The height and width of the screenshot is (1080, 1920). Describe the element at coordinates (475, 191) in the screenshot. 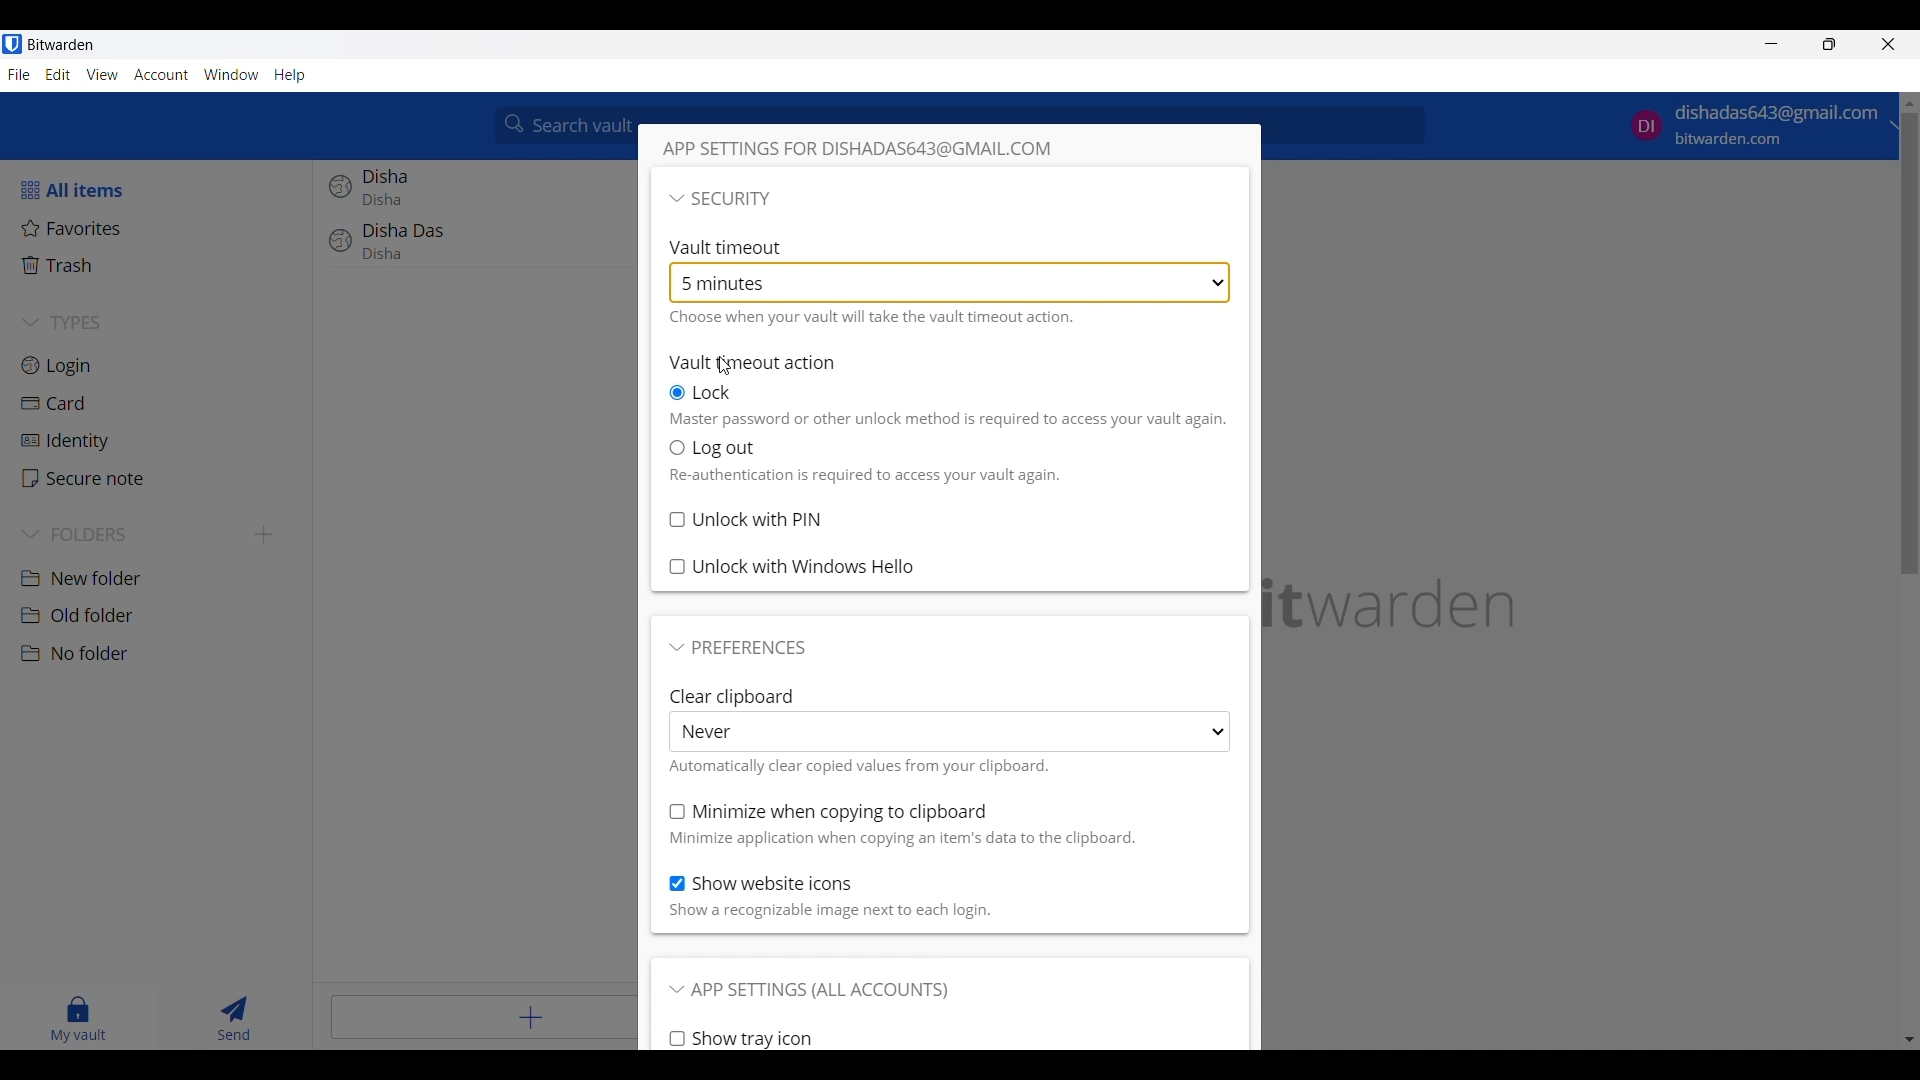

I see `Disha login entry` at that location.